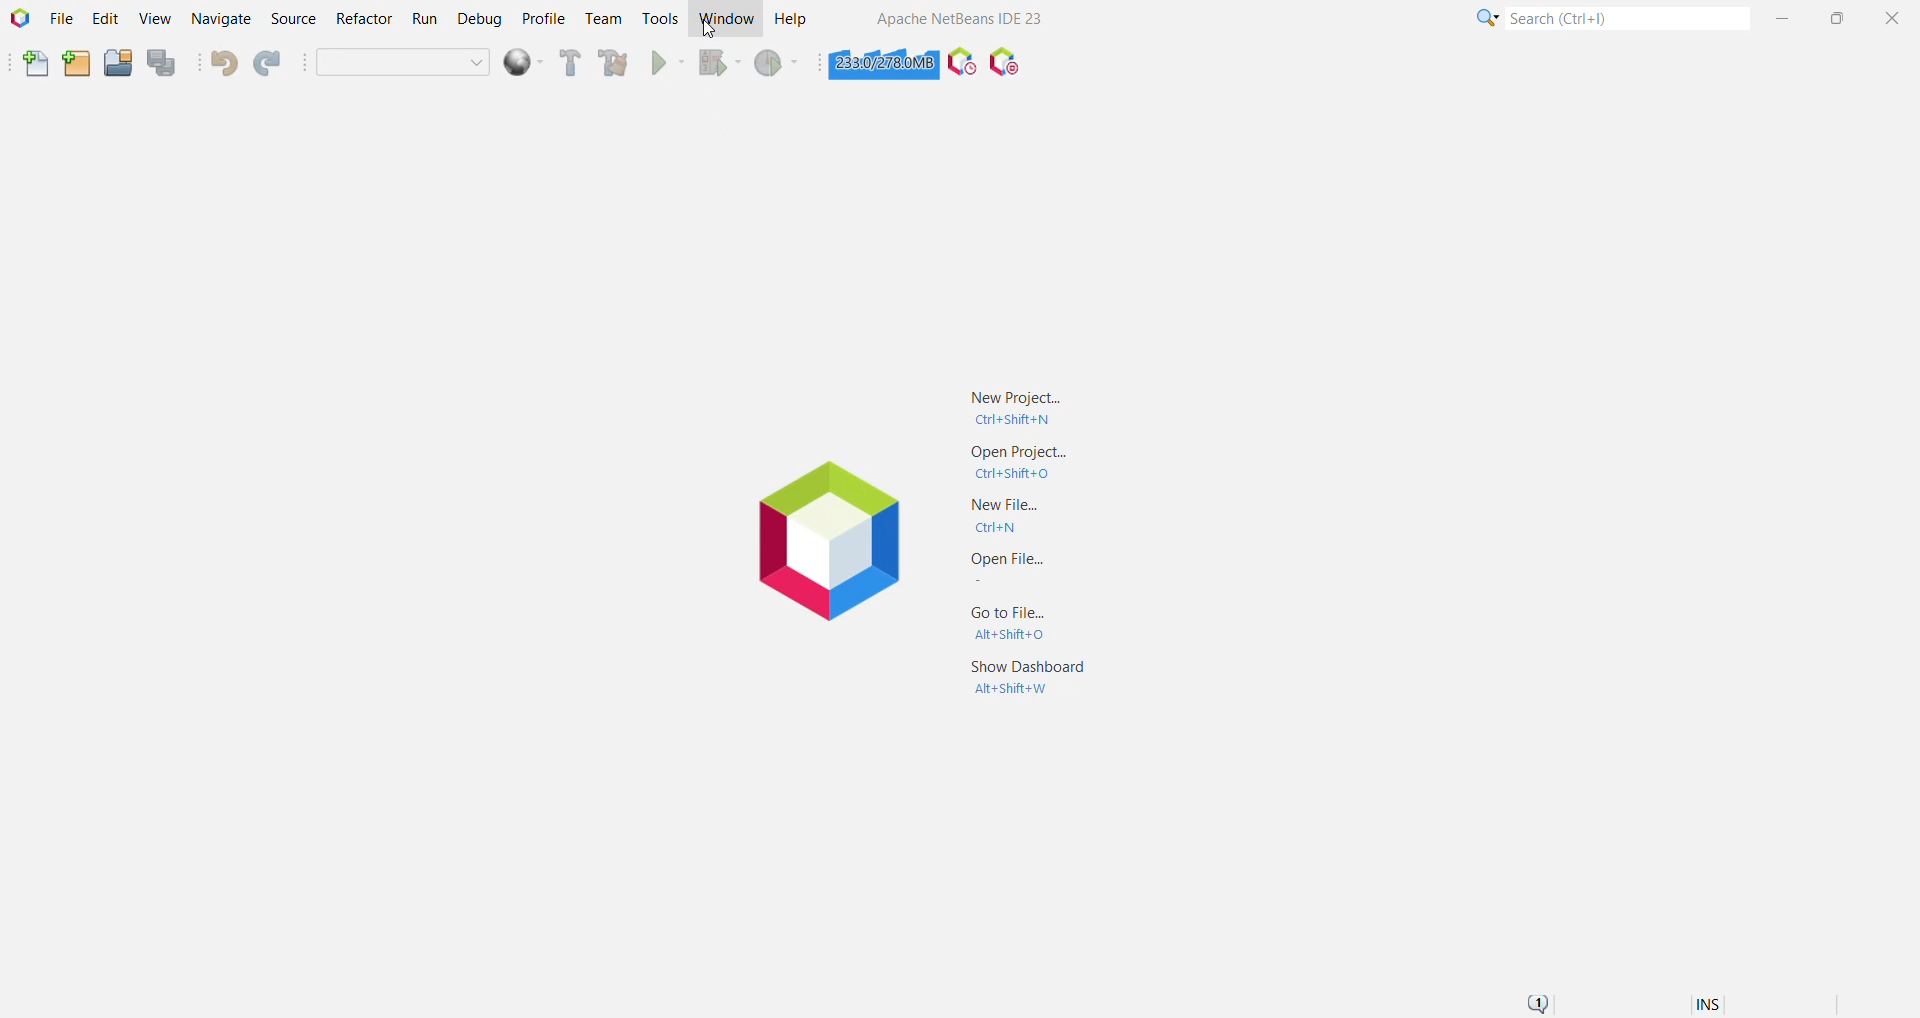  I want to click on Clean and build Project, so click(612, 63).